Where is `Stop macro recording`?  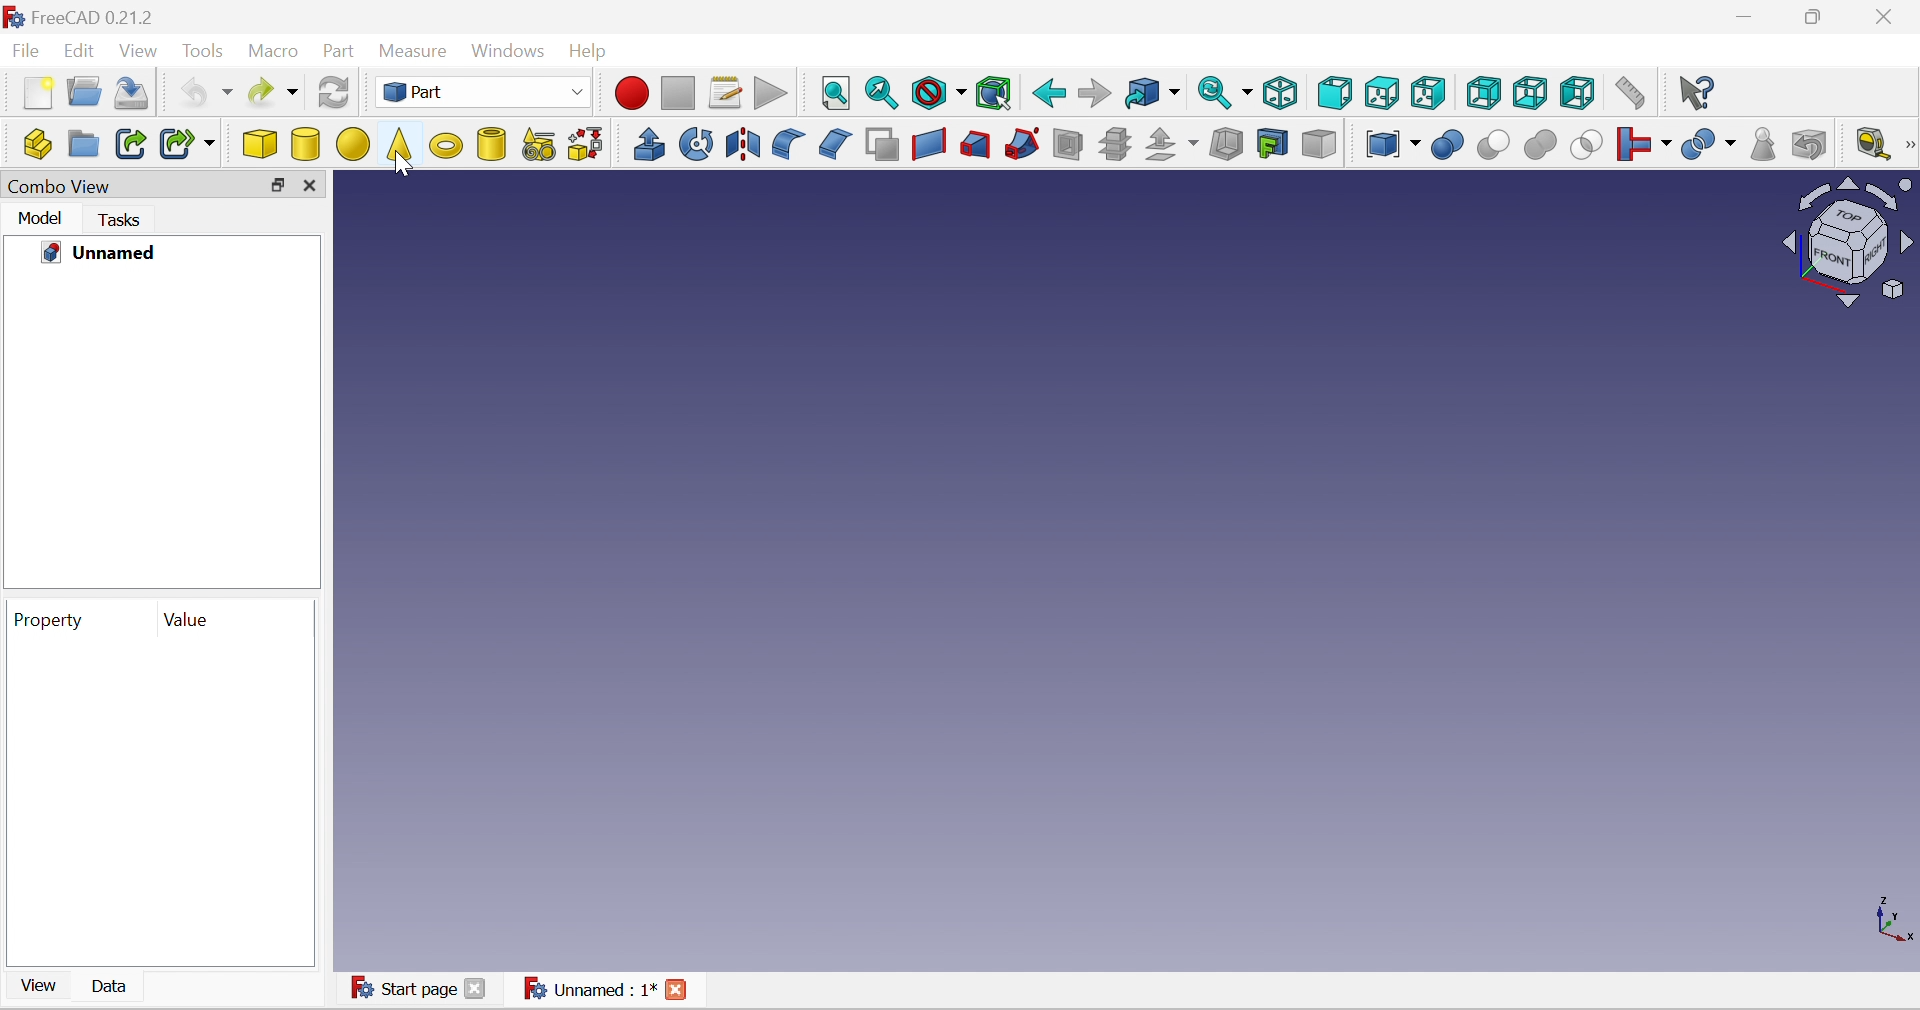 Stop macro recording is located at coordinates (677, 91).